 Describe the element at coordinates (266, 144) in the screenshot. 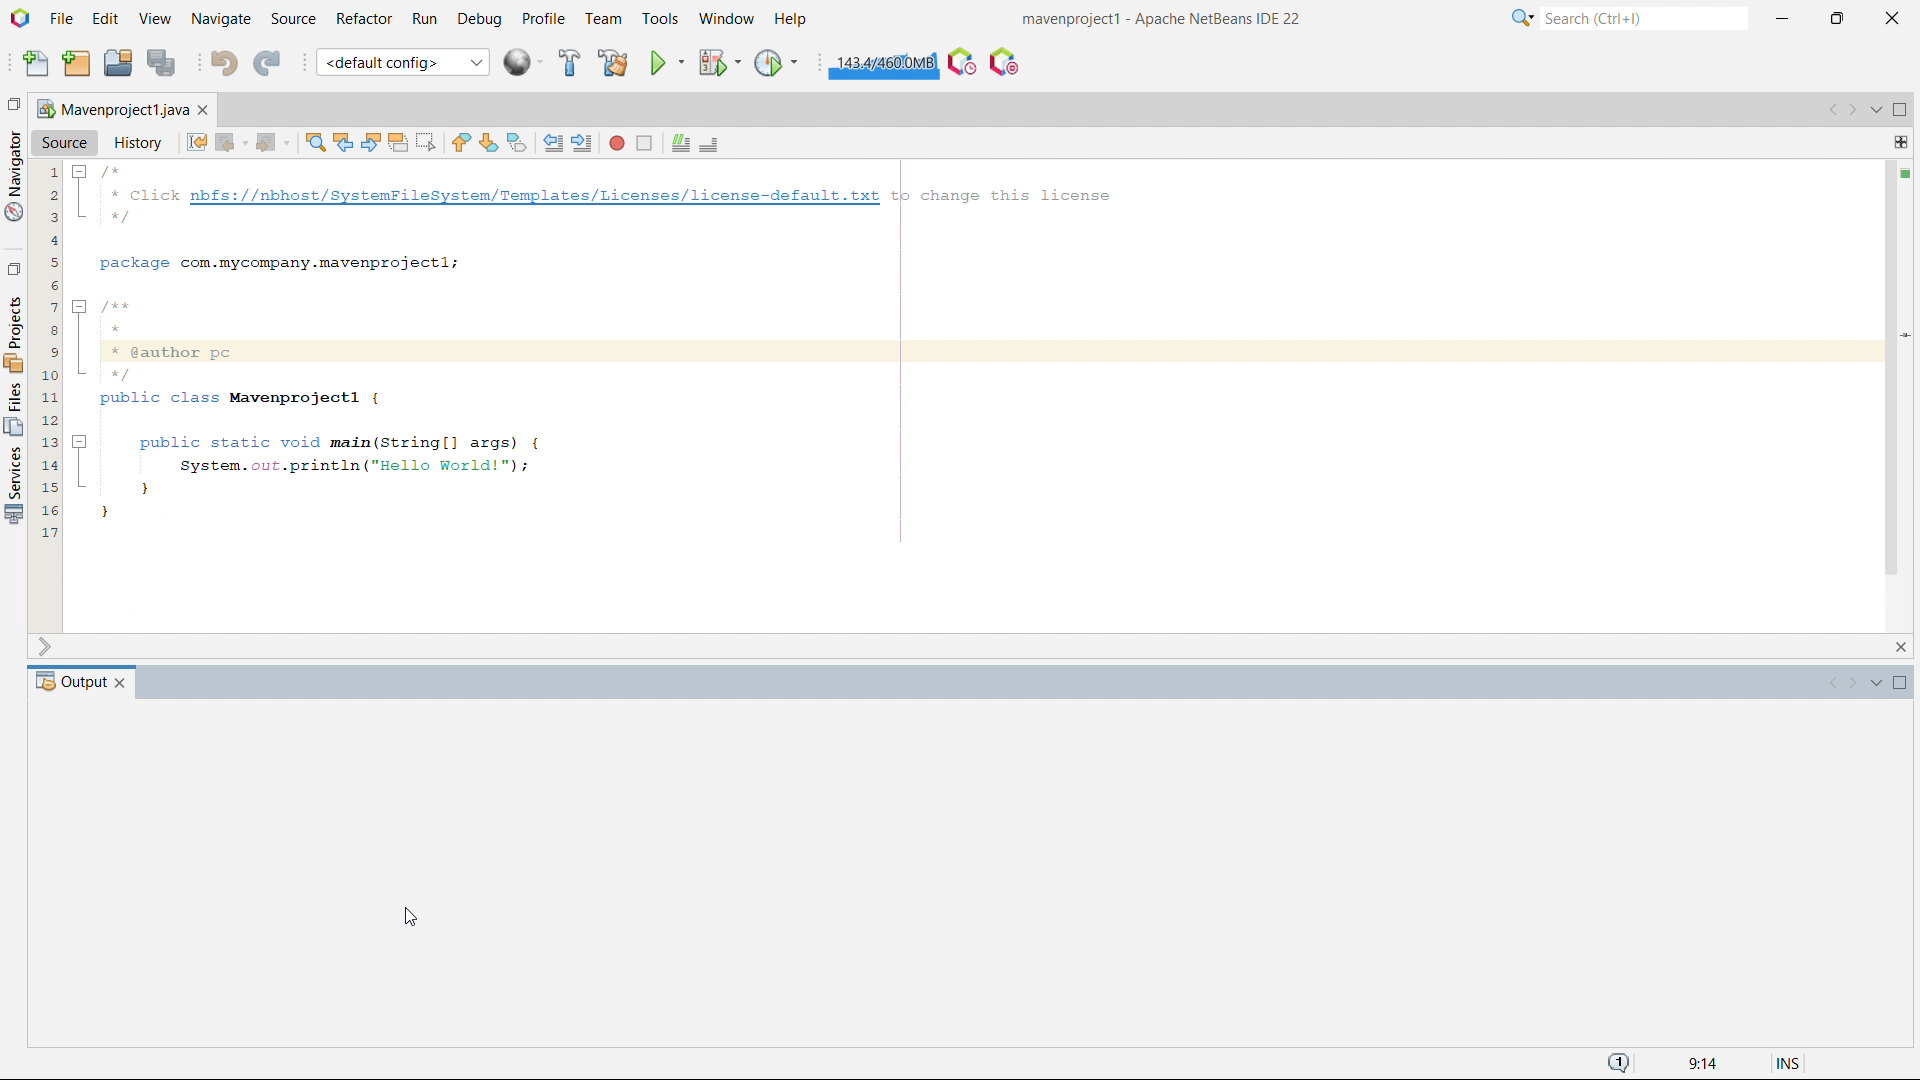

I see `forward ` at that location.